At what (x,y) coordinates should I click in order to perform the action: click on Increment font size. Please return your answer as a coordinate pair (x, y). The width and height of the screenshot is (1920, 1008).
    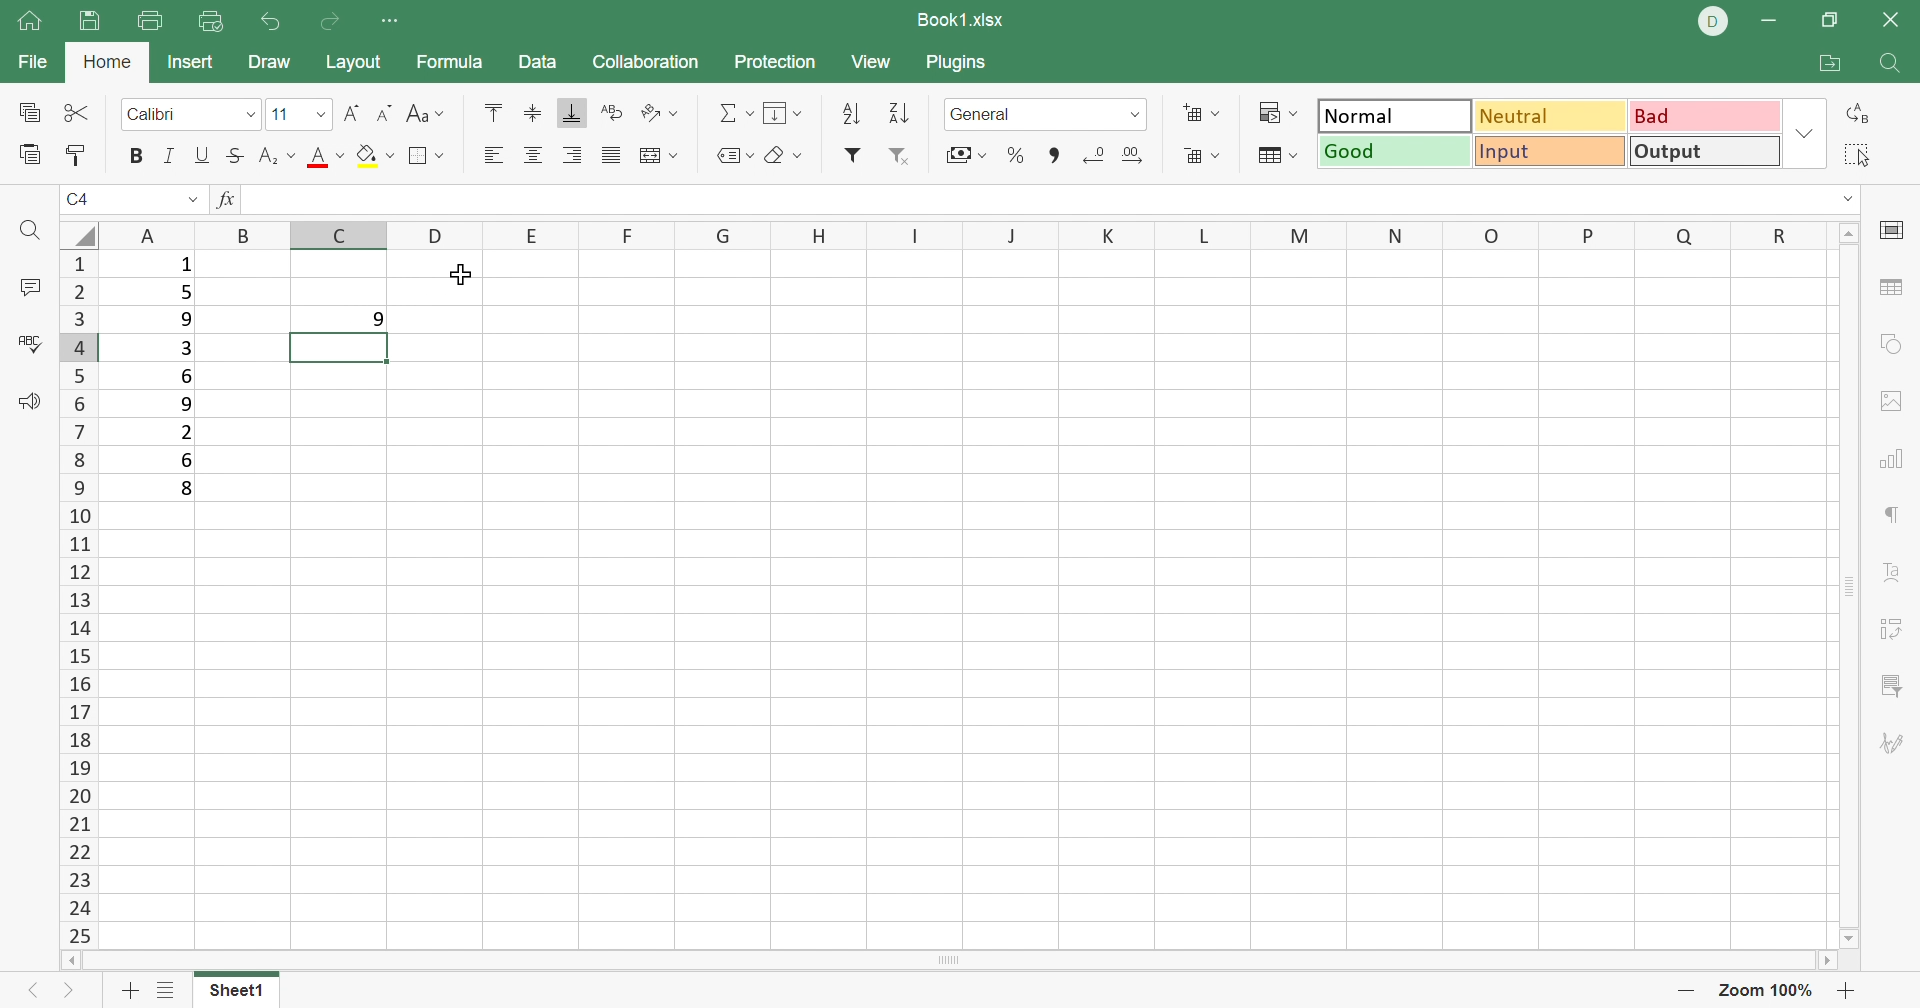
    Looking at the image, I should click on (351, 115).